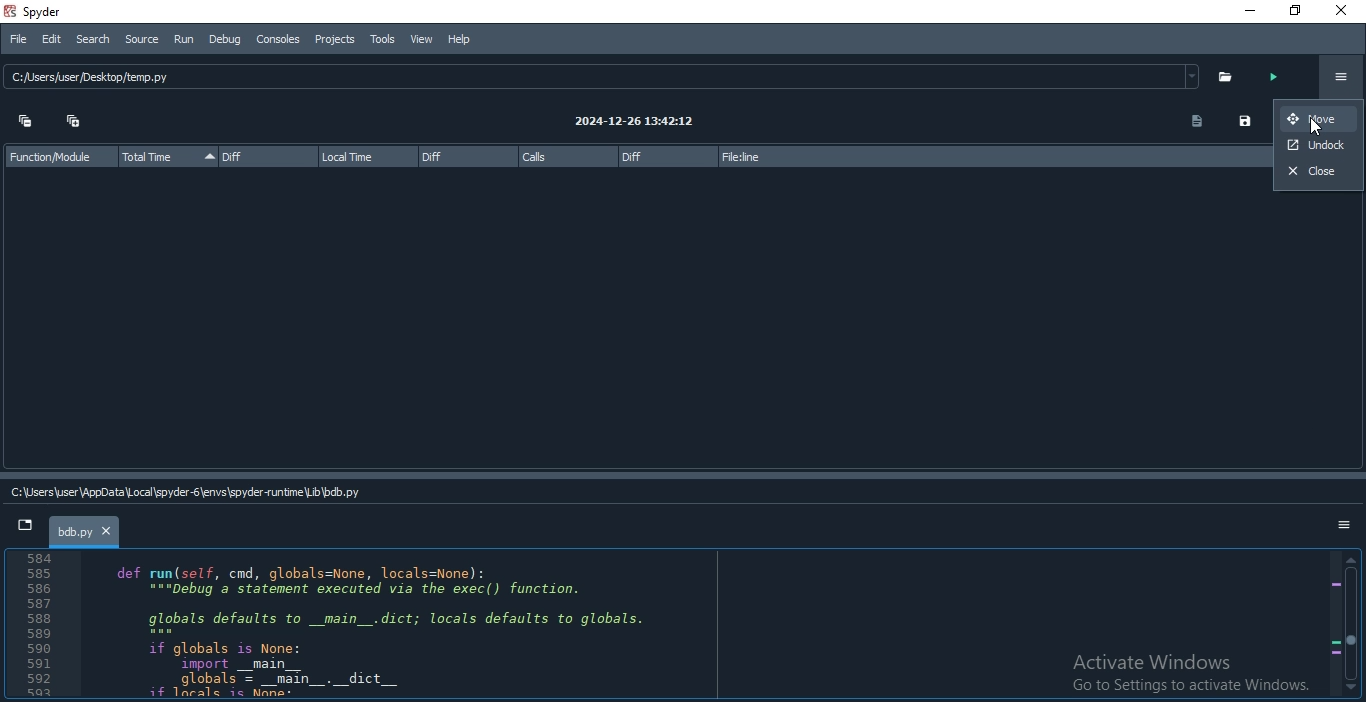  Describe the element at coordinates (383, 39) in the screenshot. I see `Tools` at that location.